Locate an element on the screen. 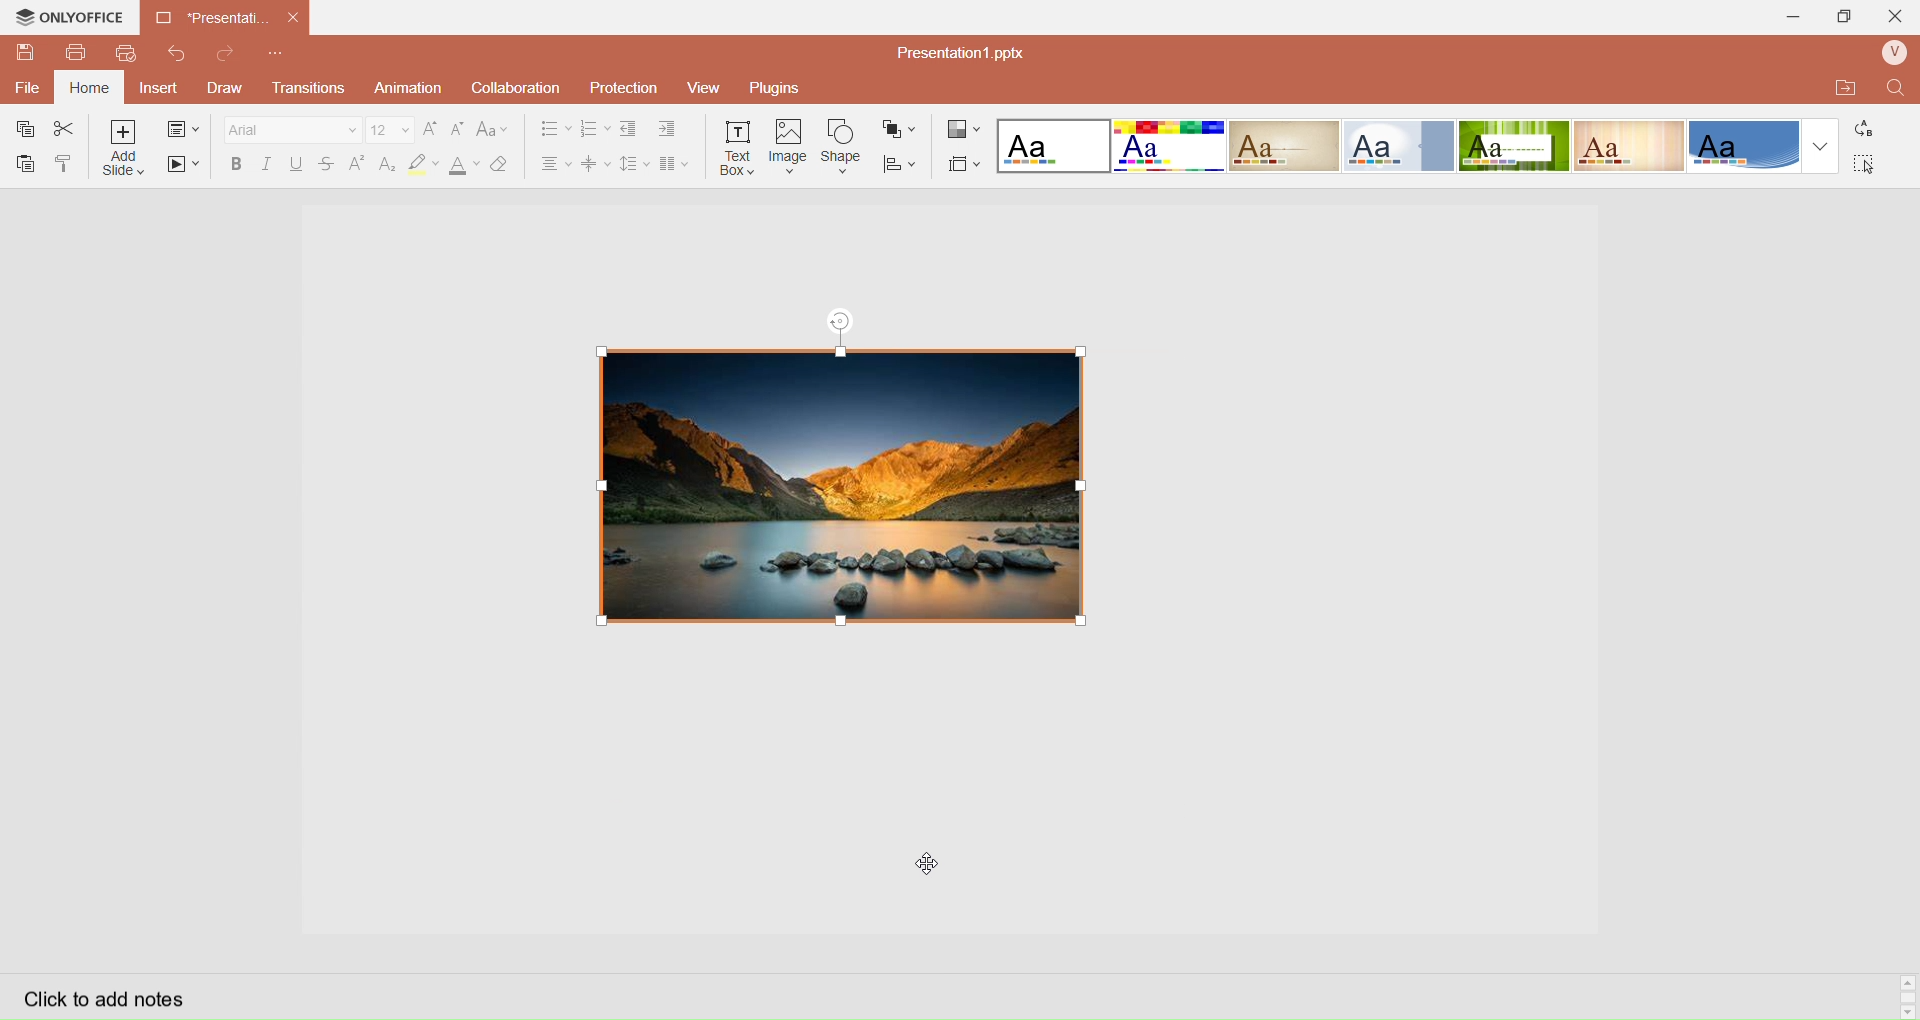 The width and height of the screenshot is (1920, 1020). Extend is located at coordinates (1854, 15).